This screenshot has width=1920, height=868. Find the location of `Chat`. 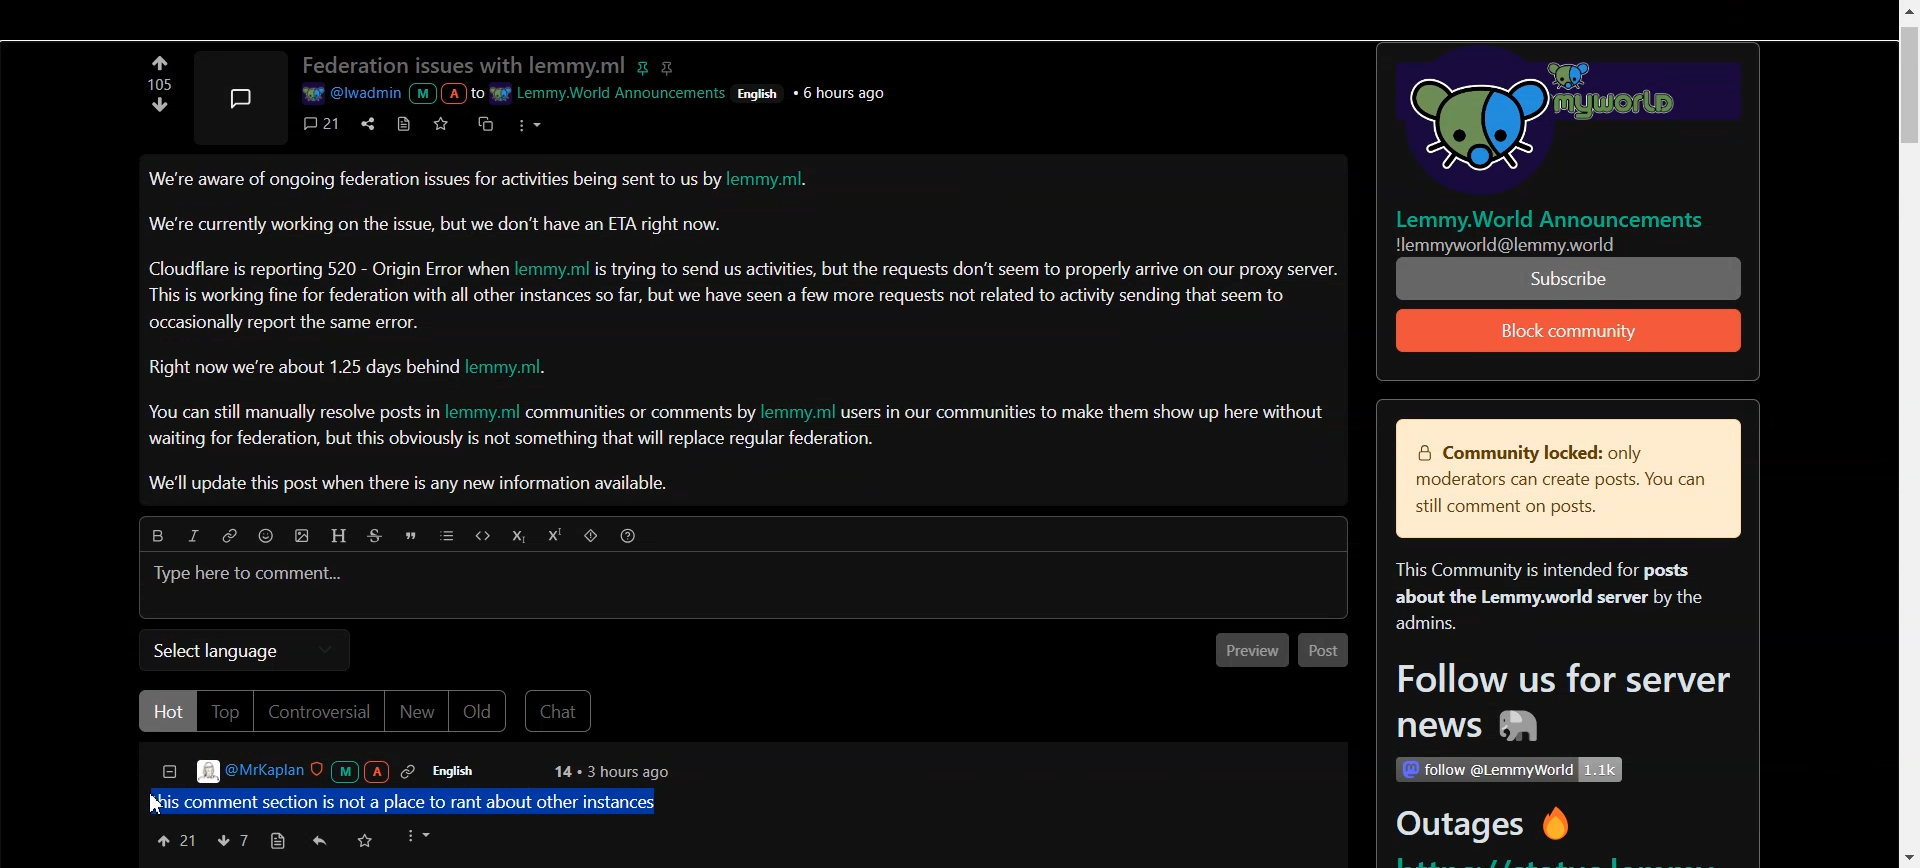

Chat is located at coordinates (562, 712).